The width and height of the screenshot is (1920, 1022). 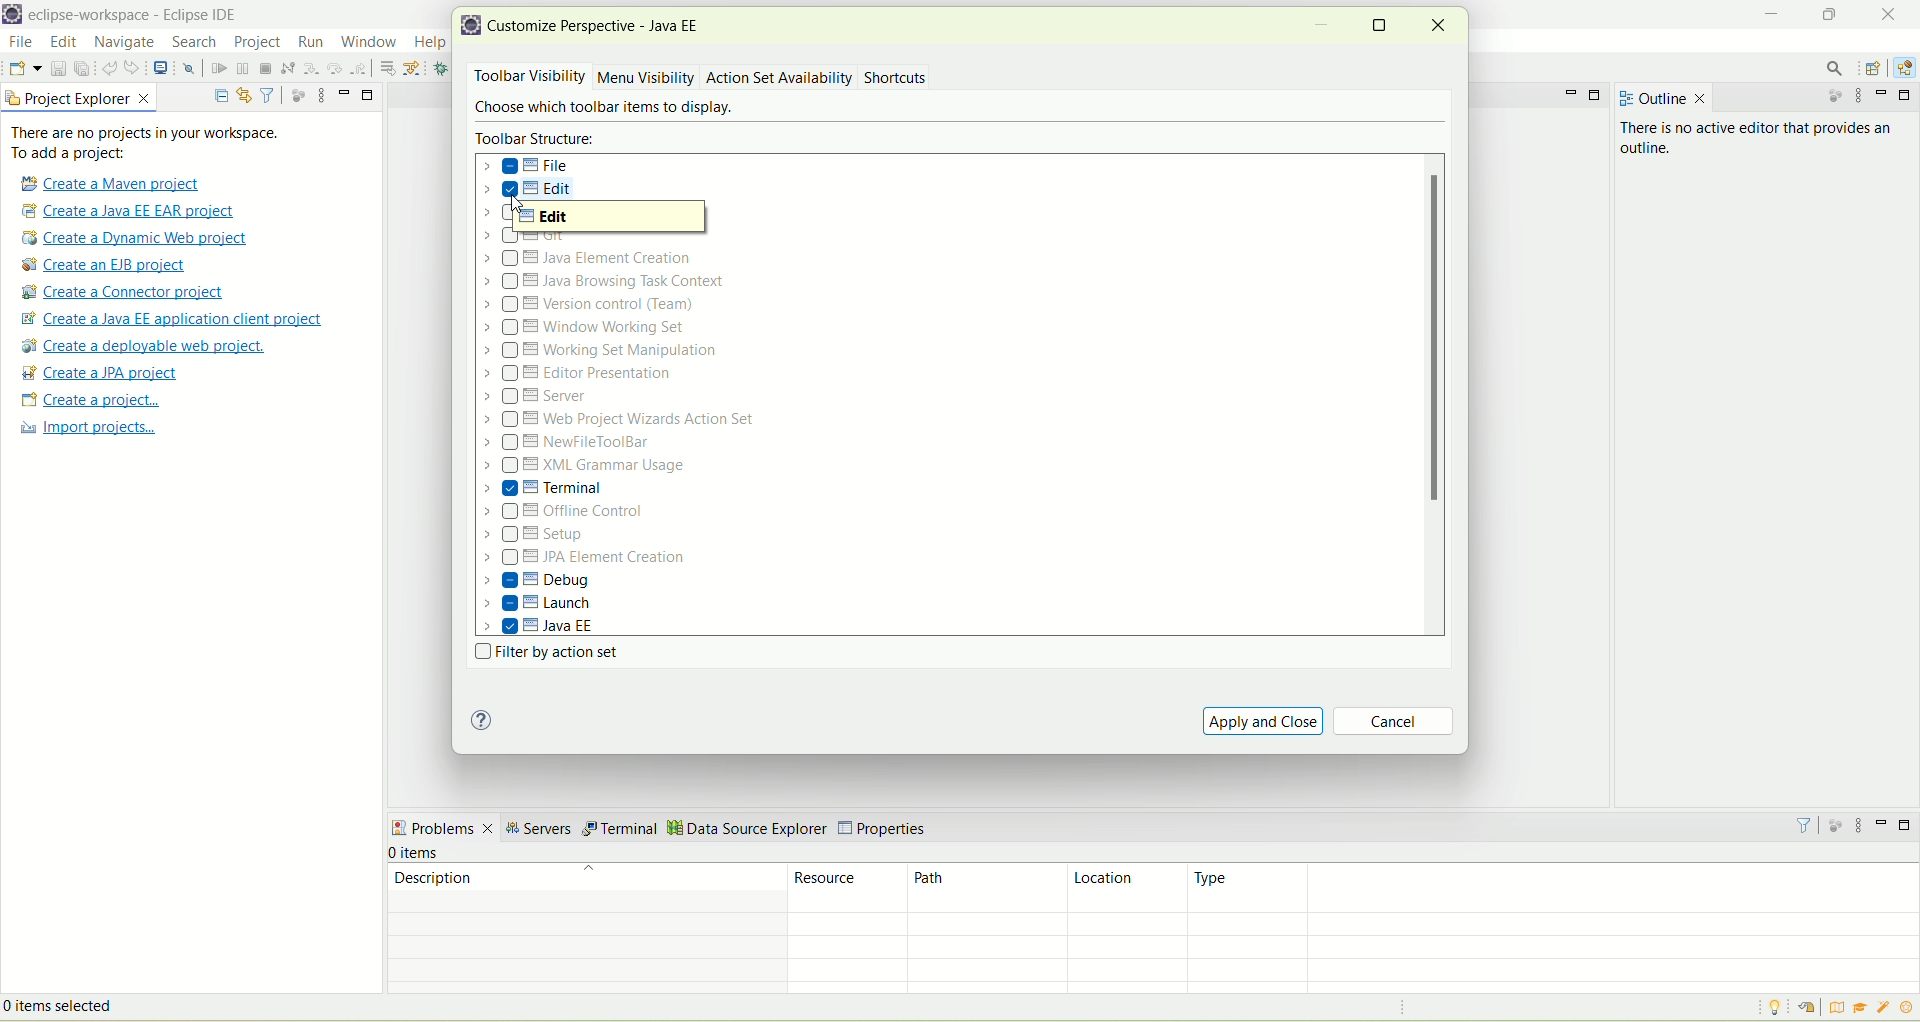 I want to click on step return, so click(x=359, y=68).